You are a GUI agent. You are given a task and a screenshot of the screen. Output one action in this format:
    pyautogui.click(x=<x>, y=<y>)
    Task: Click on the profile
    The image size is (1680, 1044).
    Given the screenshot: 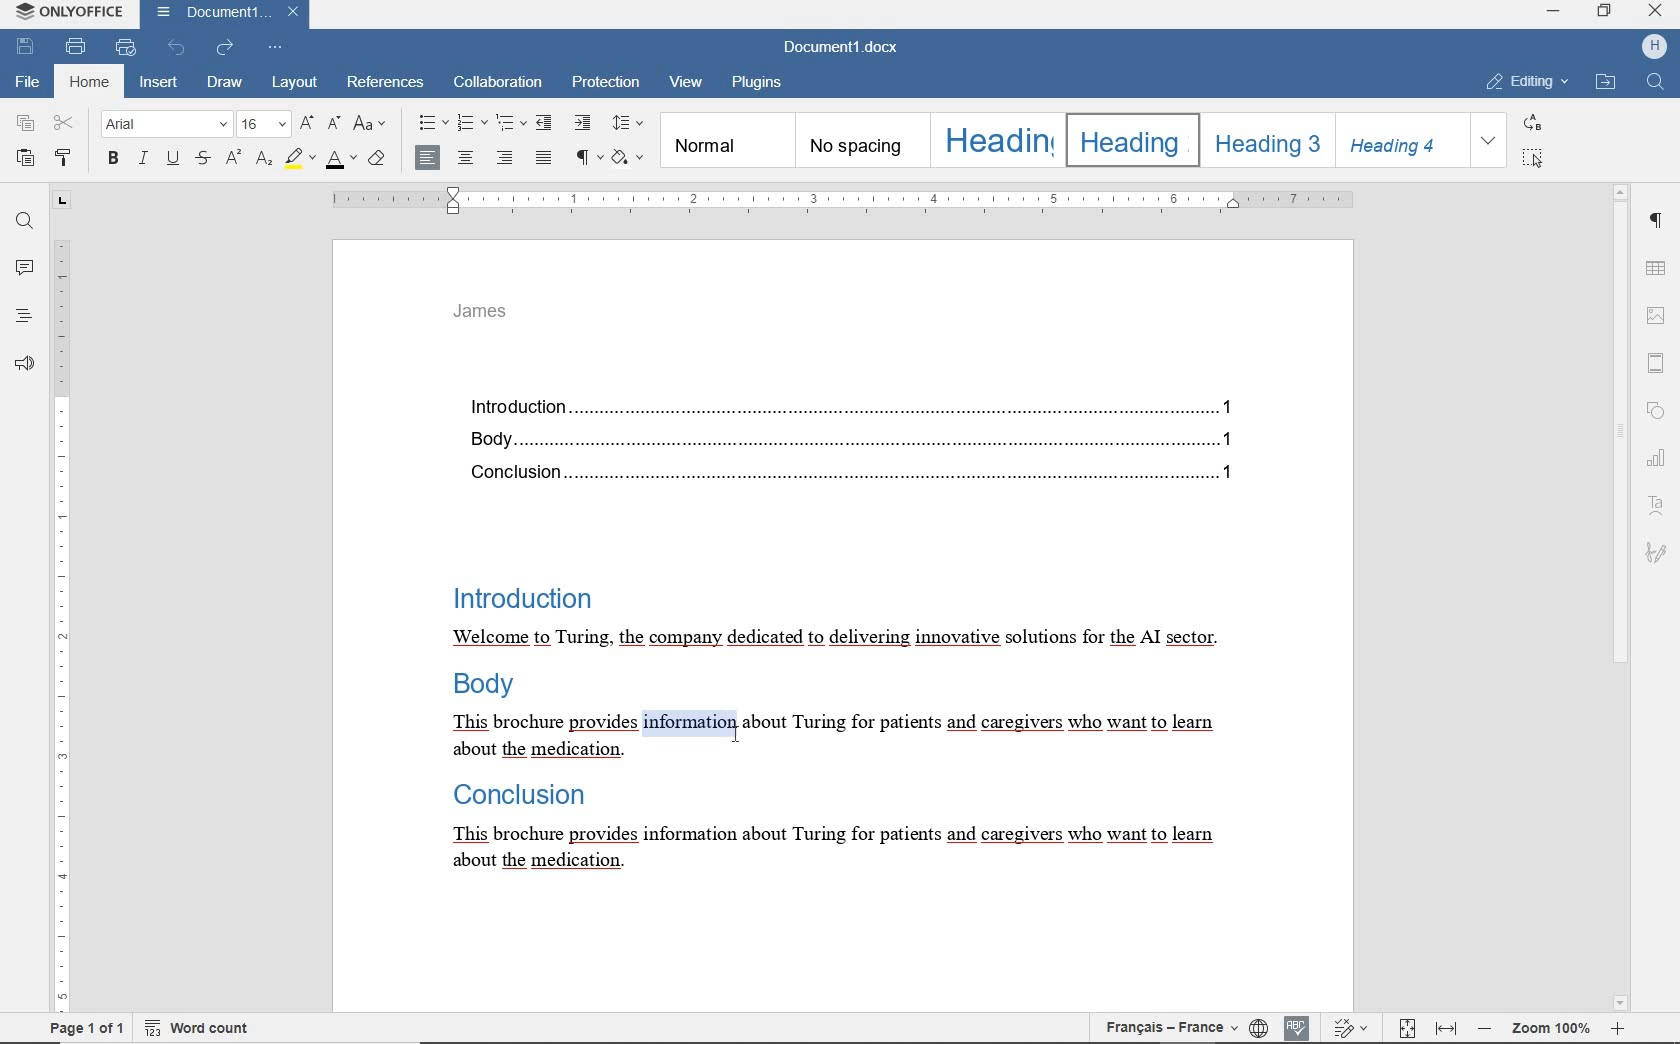 What is the action you would take?
    pyautogui.click(x=1655, y=47)
    